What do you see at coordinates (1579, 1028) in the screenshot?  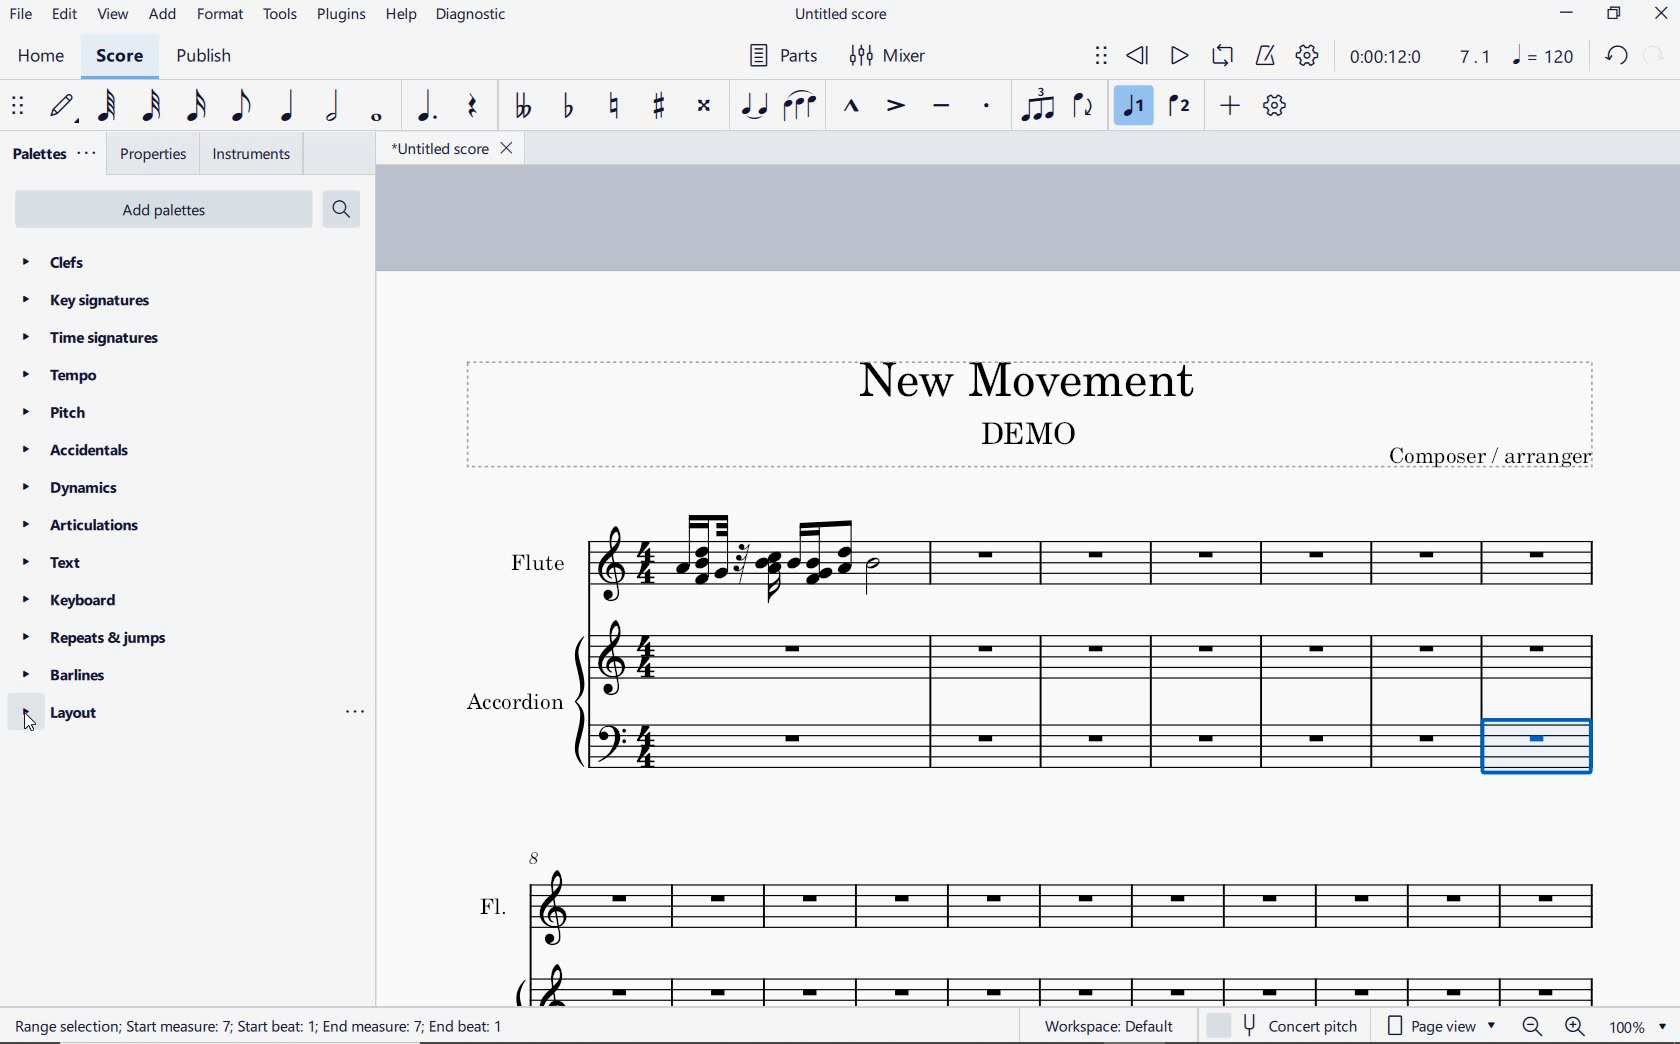 I see `zoom in` at bounding box center [1579, 1028].